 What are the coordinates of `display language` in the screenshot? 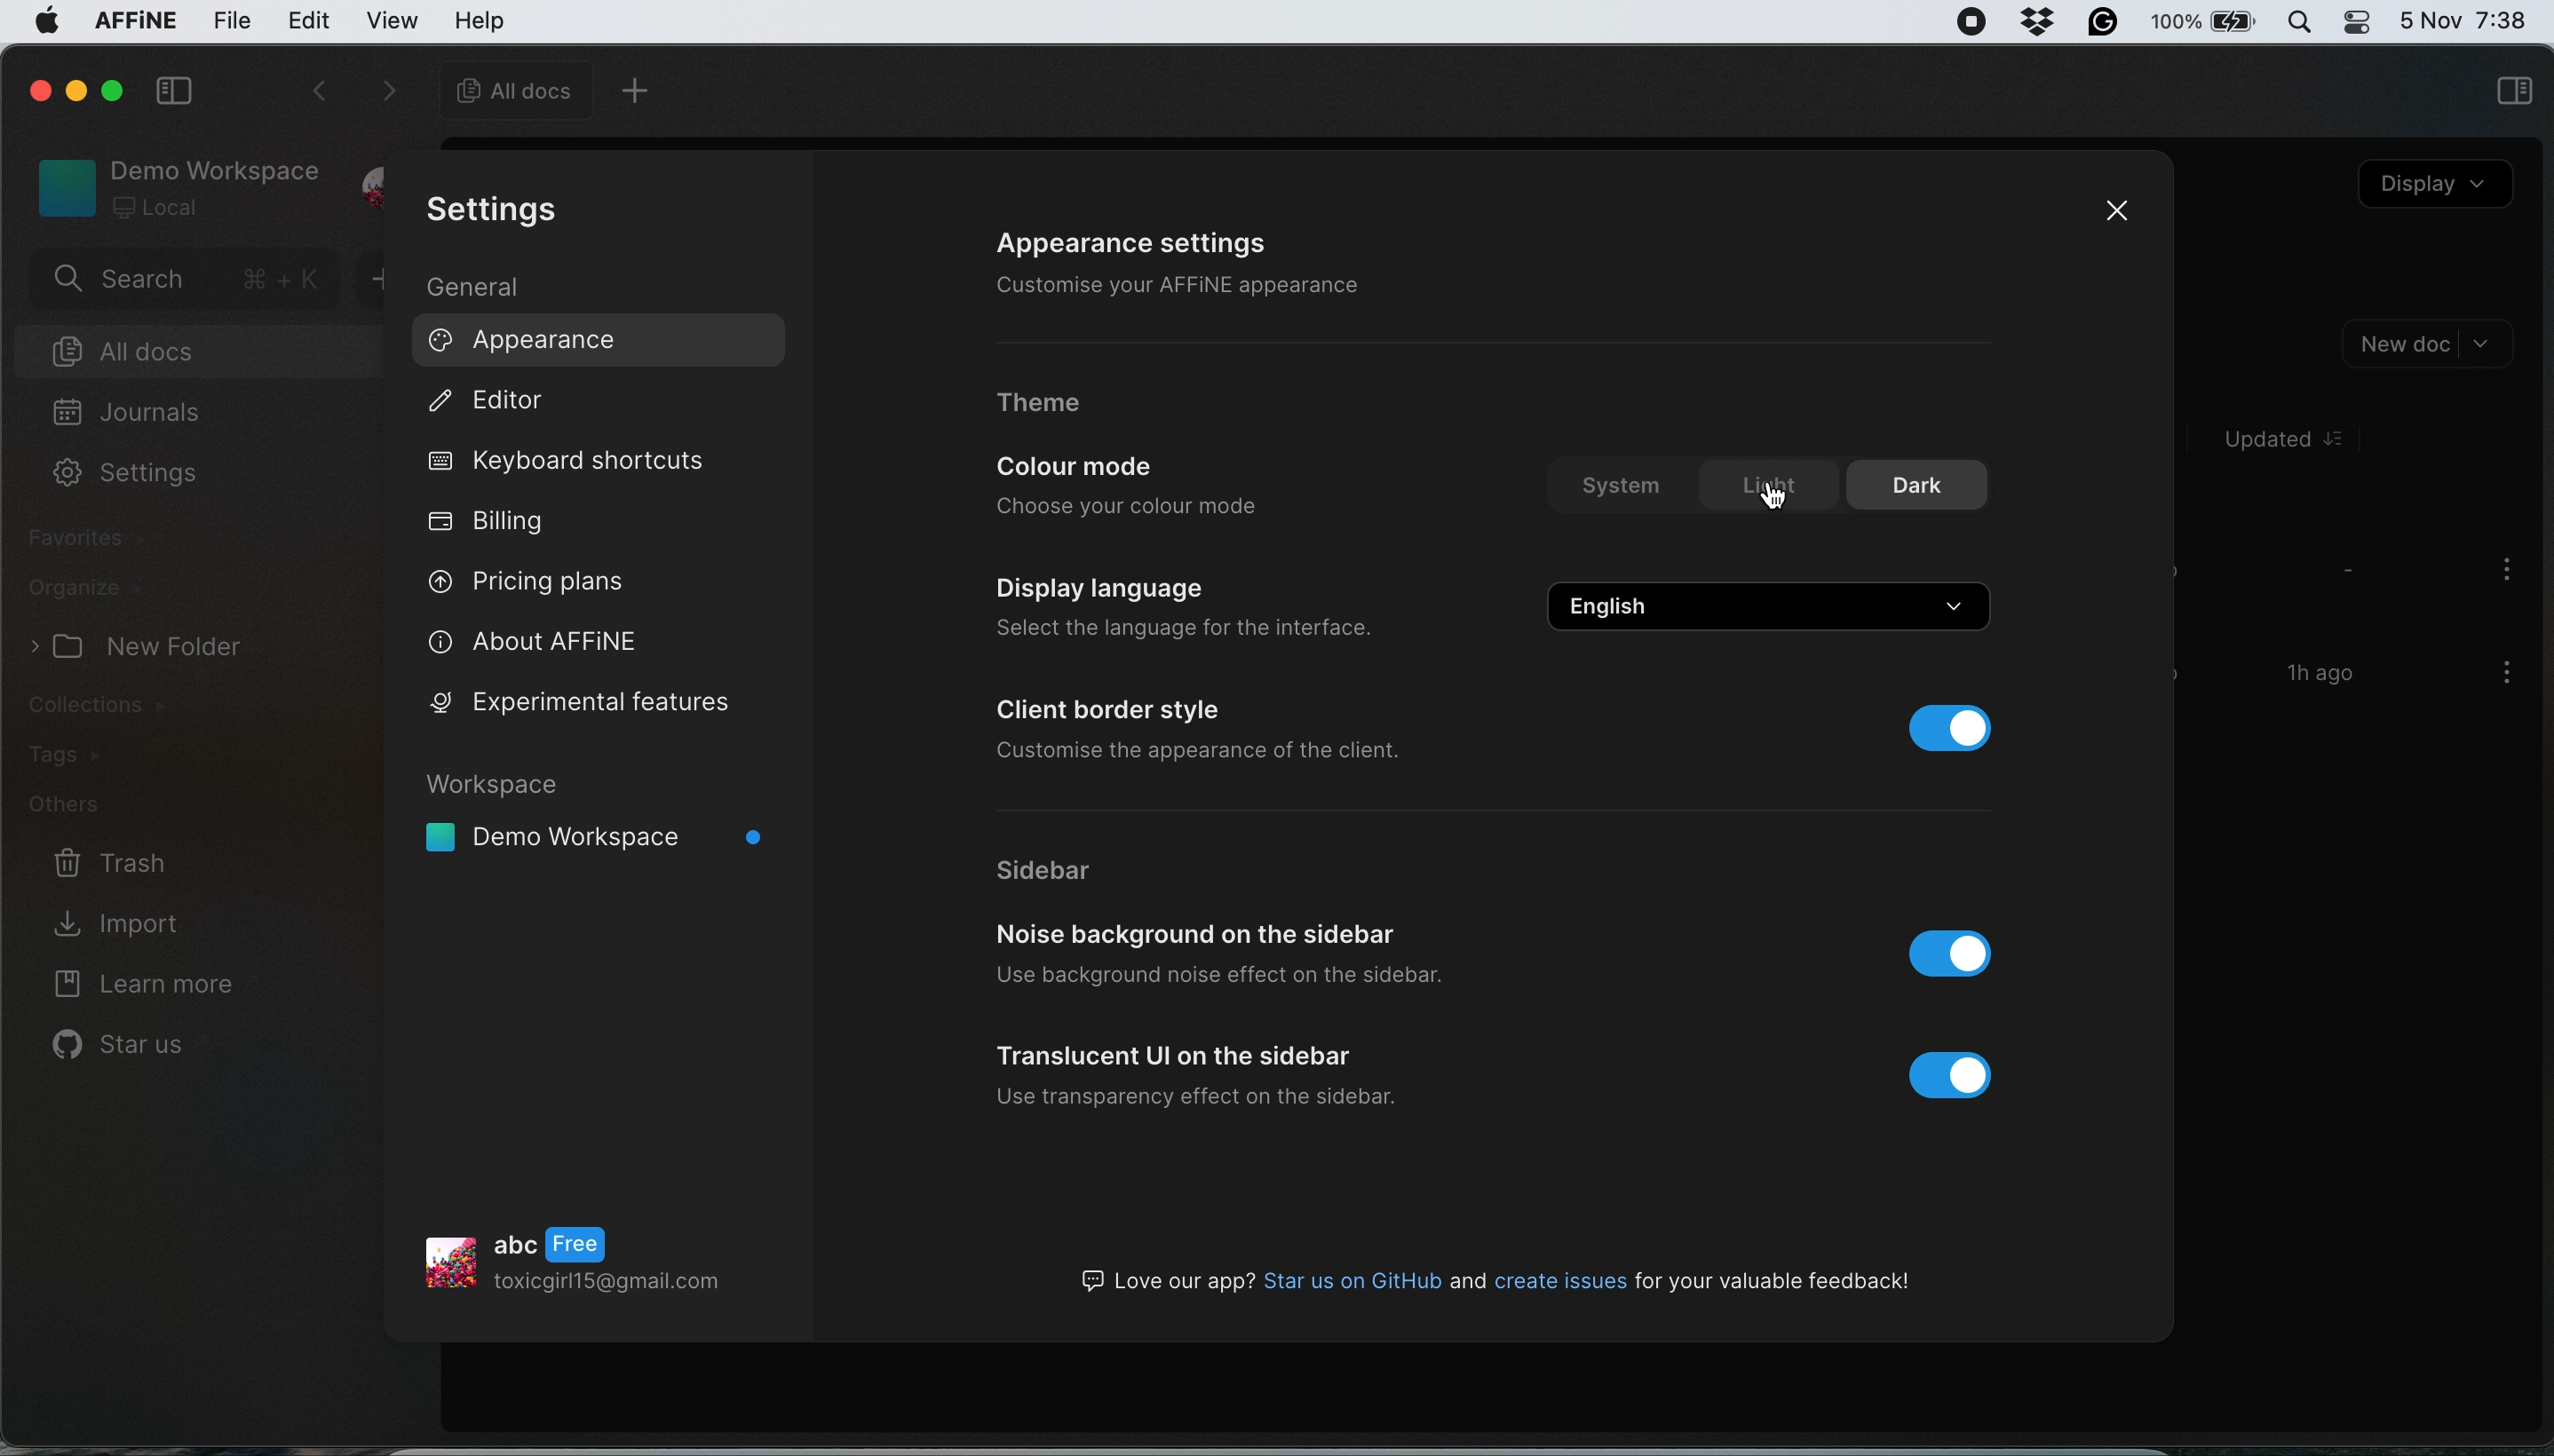 It's located at (1099, 590).